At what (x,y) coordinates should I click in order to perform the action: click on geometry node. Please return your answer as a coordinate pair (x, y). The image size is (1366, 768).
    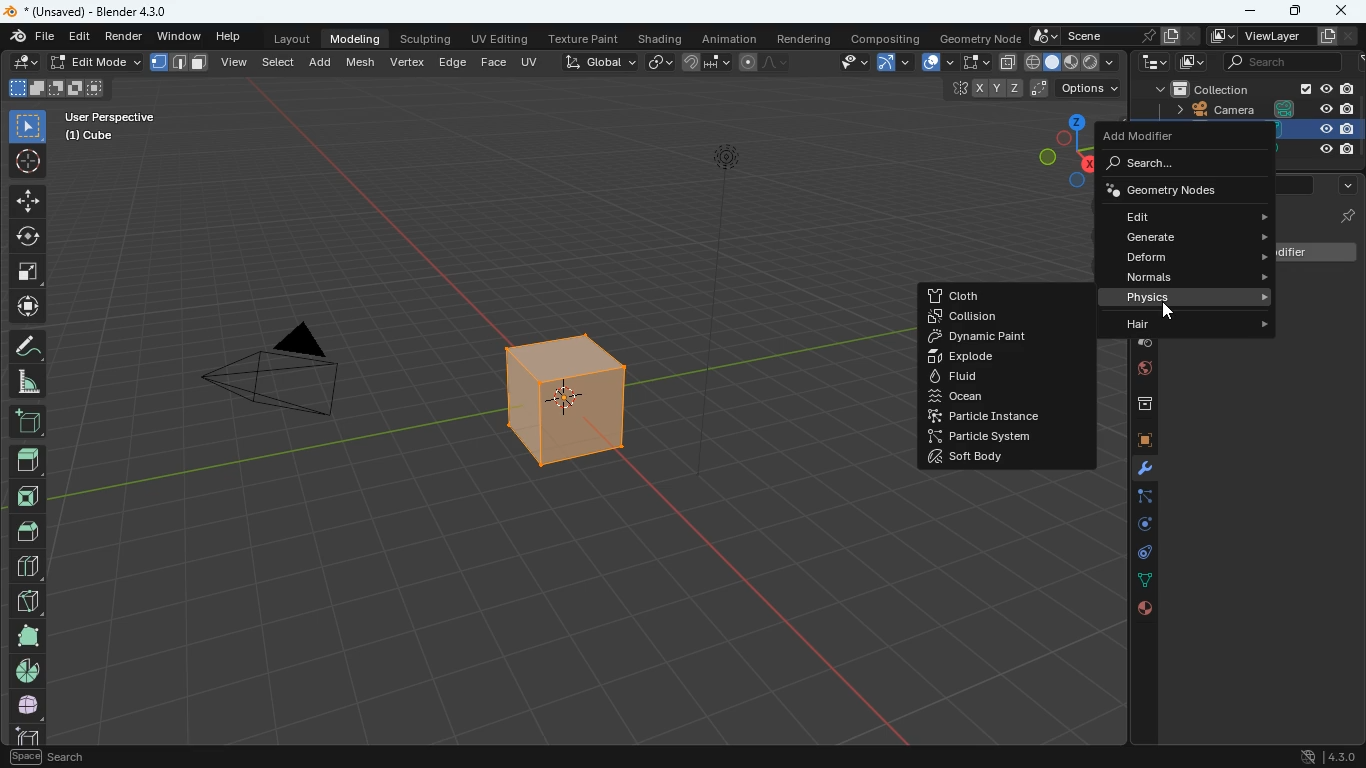
    Looking at the image, I should click on (980, 36).